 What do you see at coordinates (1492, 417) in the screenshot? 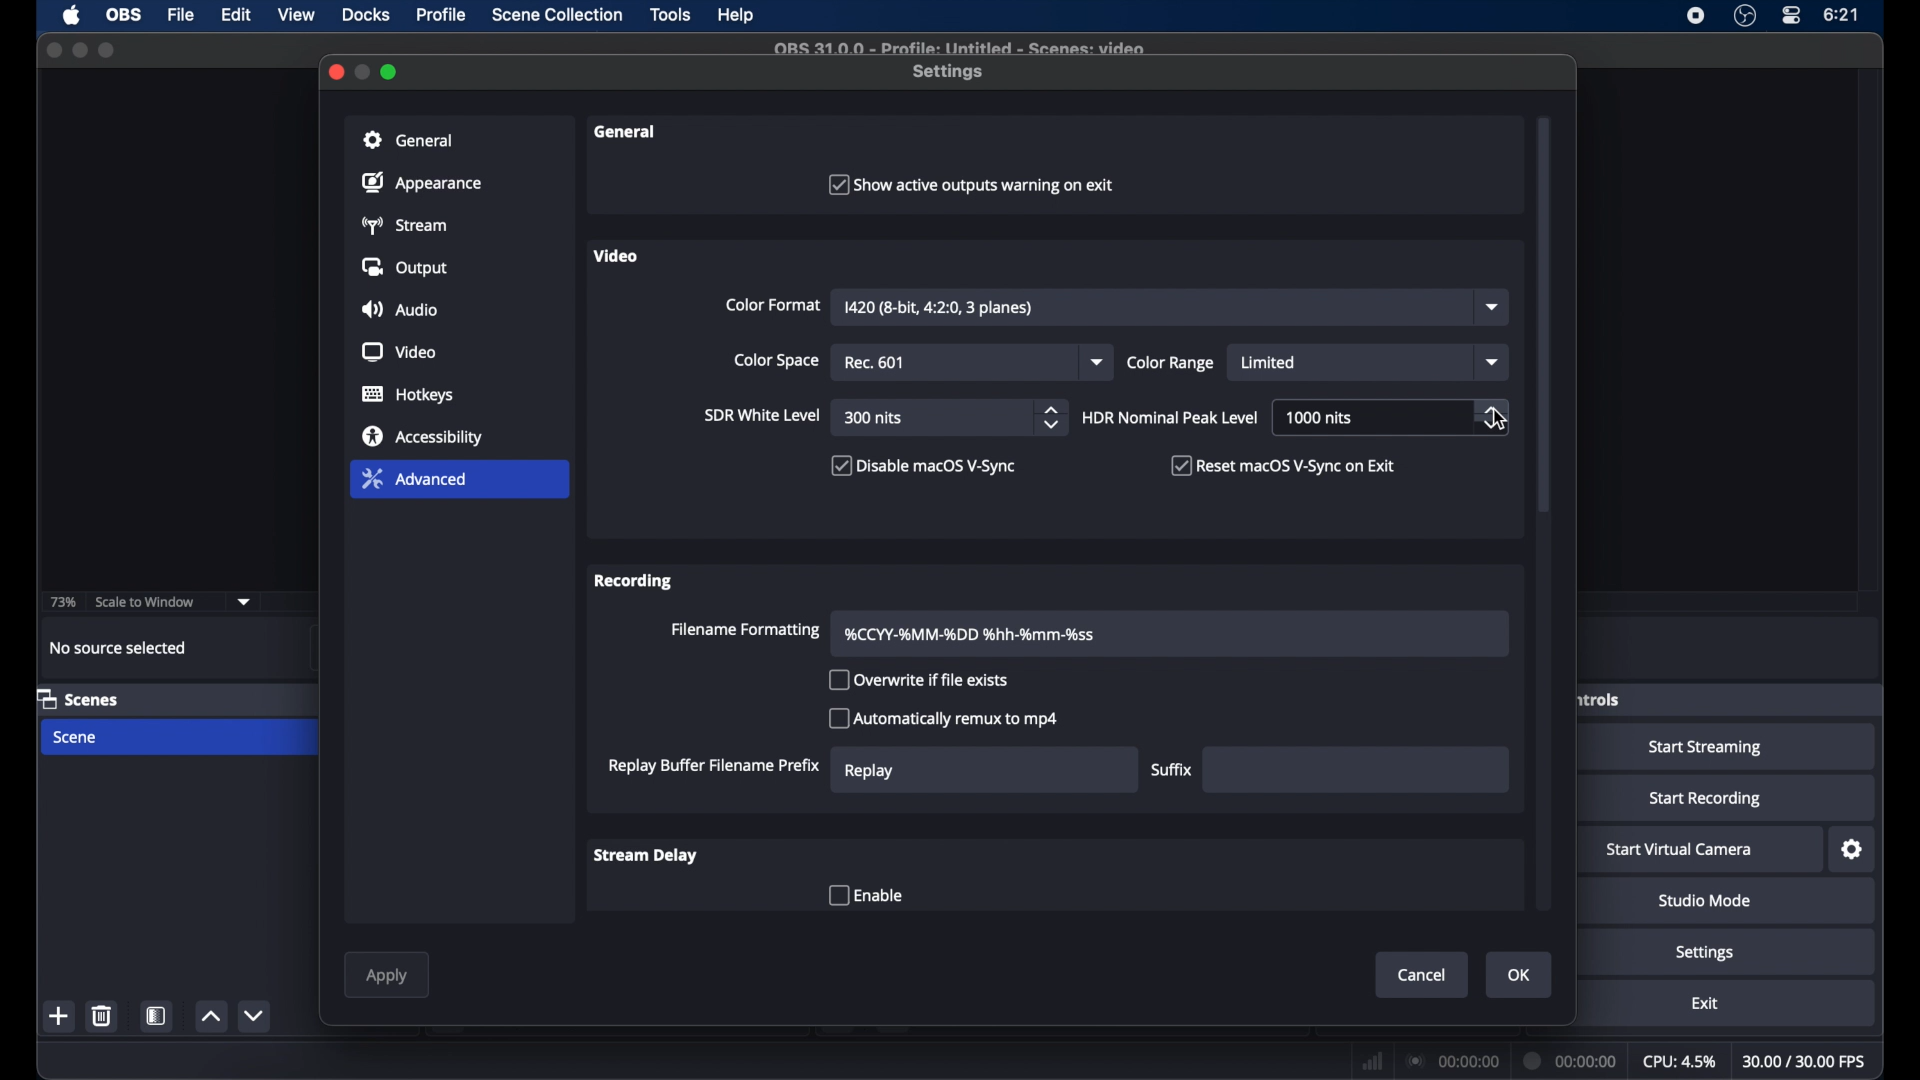
I see `stepper buttons` at bounding box center [1492, 417].